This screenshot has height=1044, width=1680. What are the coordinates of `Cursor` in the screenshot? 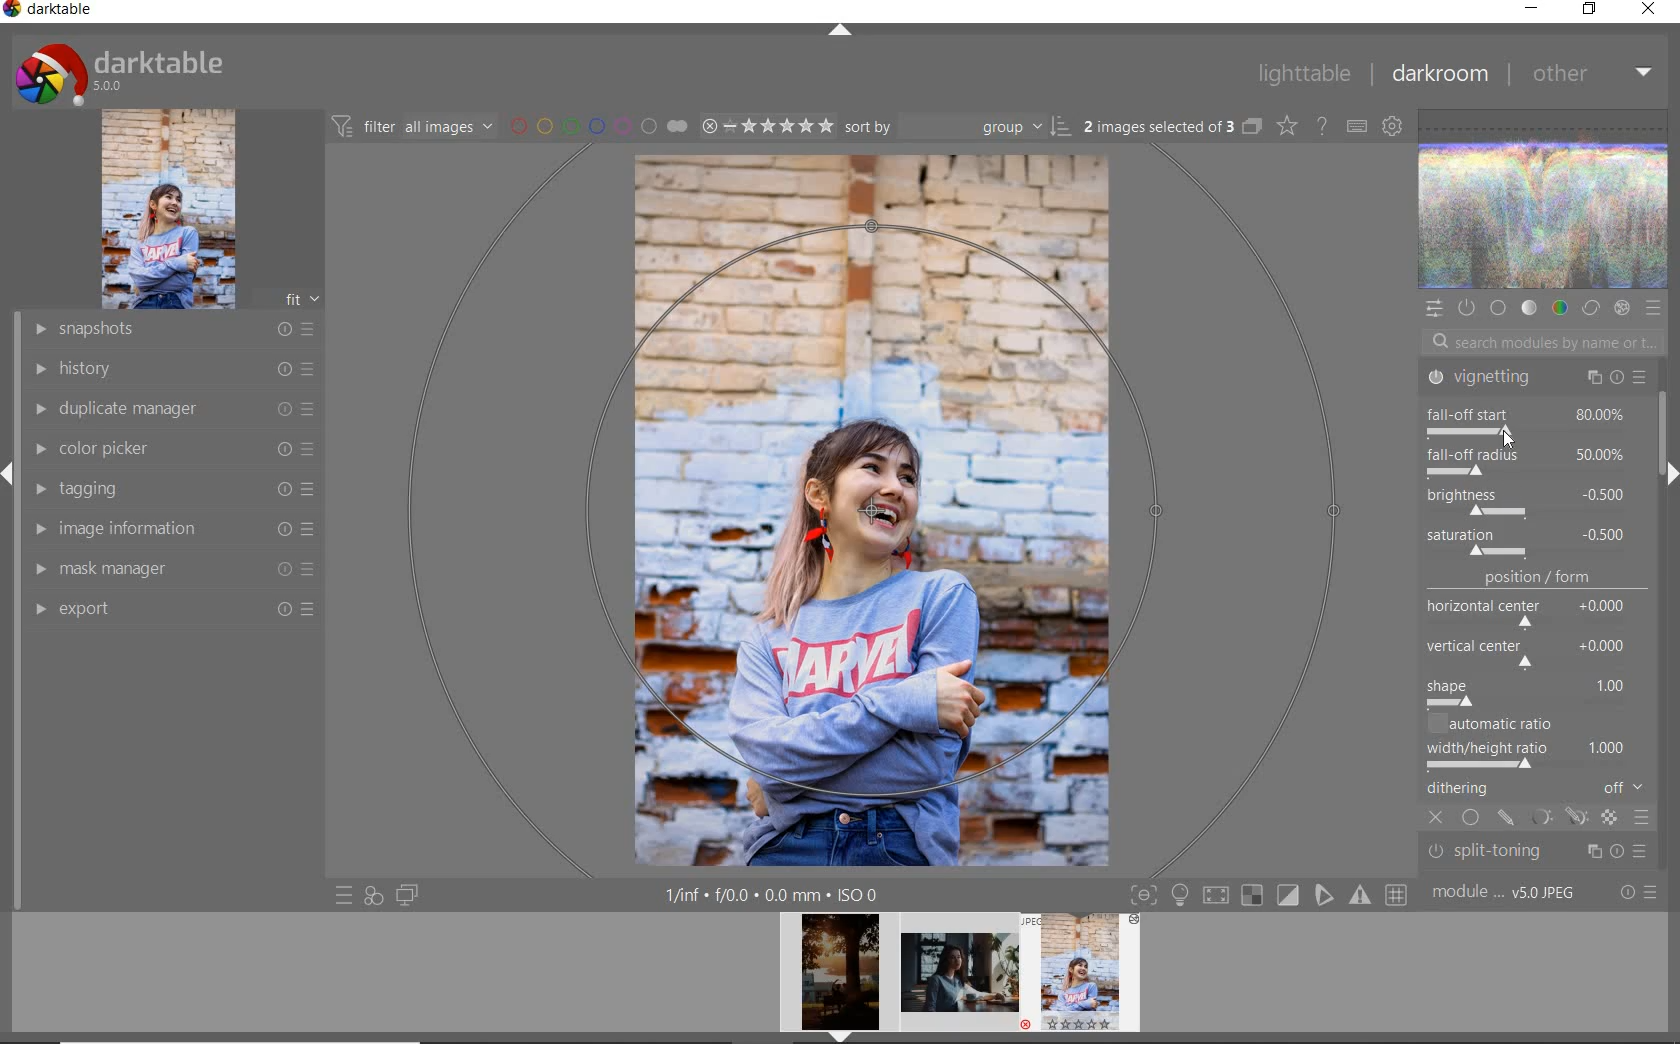 It's located at (1508, 440).